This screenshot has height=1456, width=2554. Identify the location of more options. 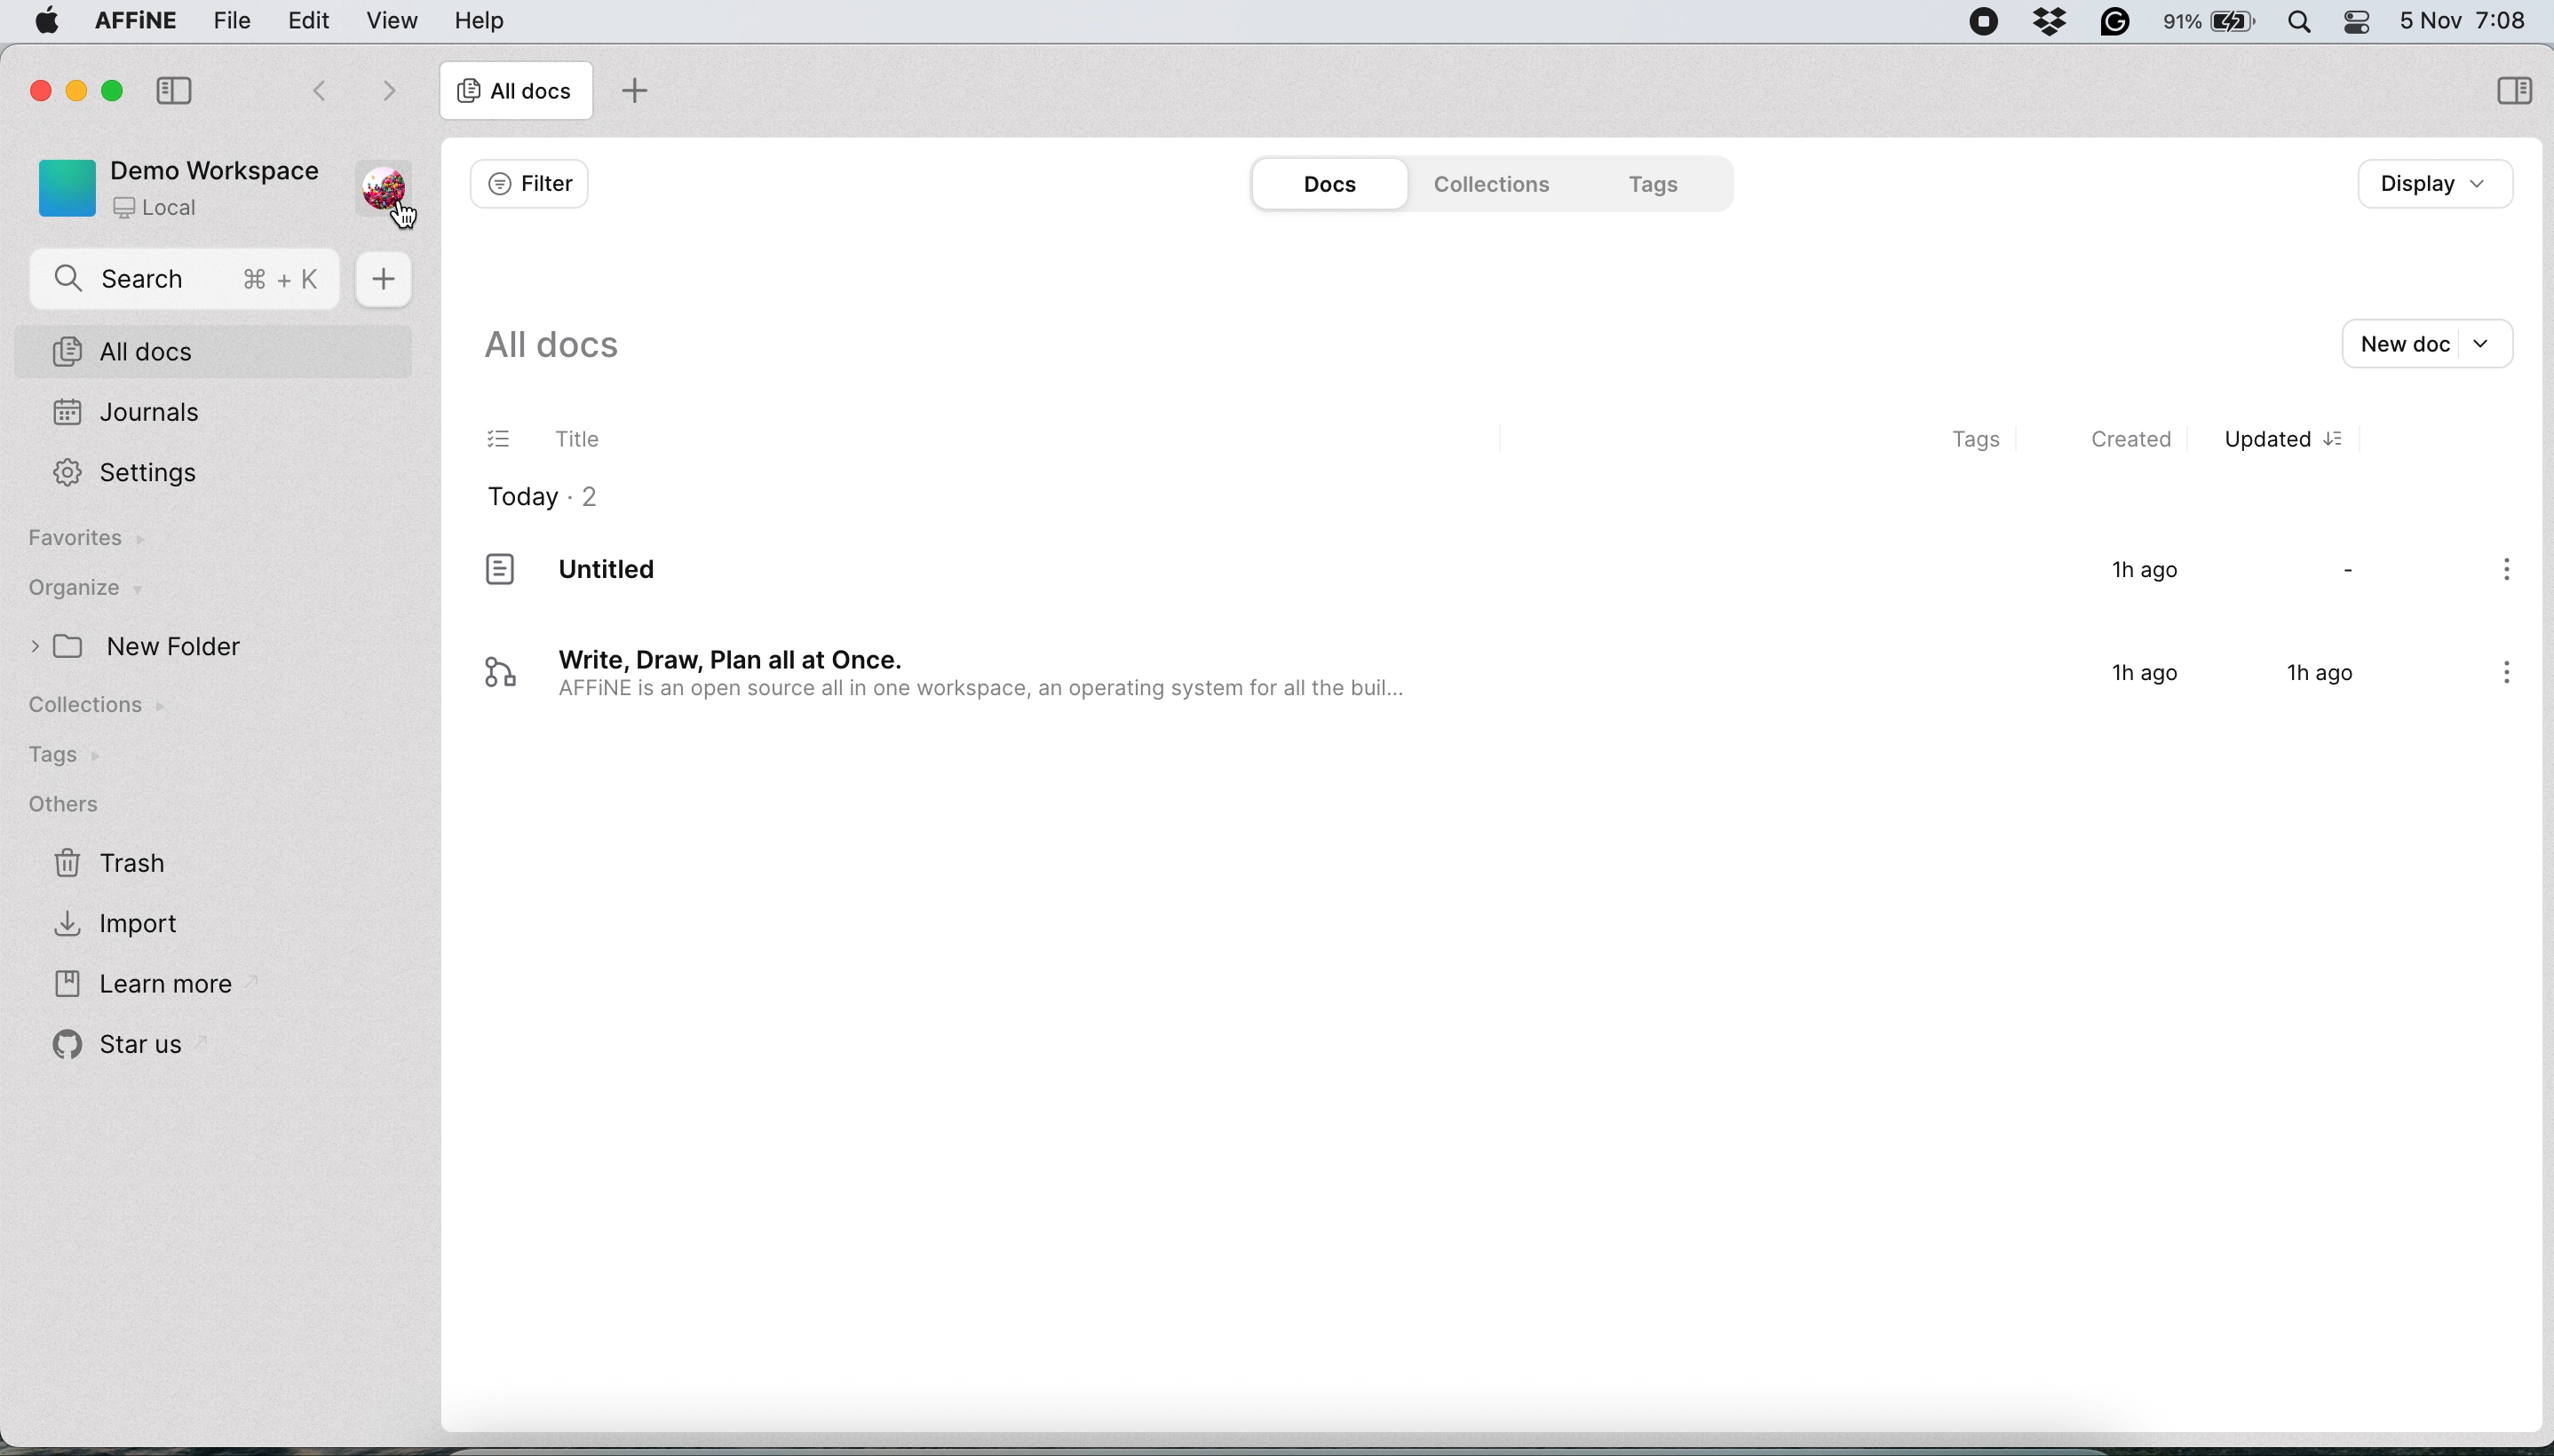
(2497, 678).